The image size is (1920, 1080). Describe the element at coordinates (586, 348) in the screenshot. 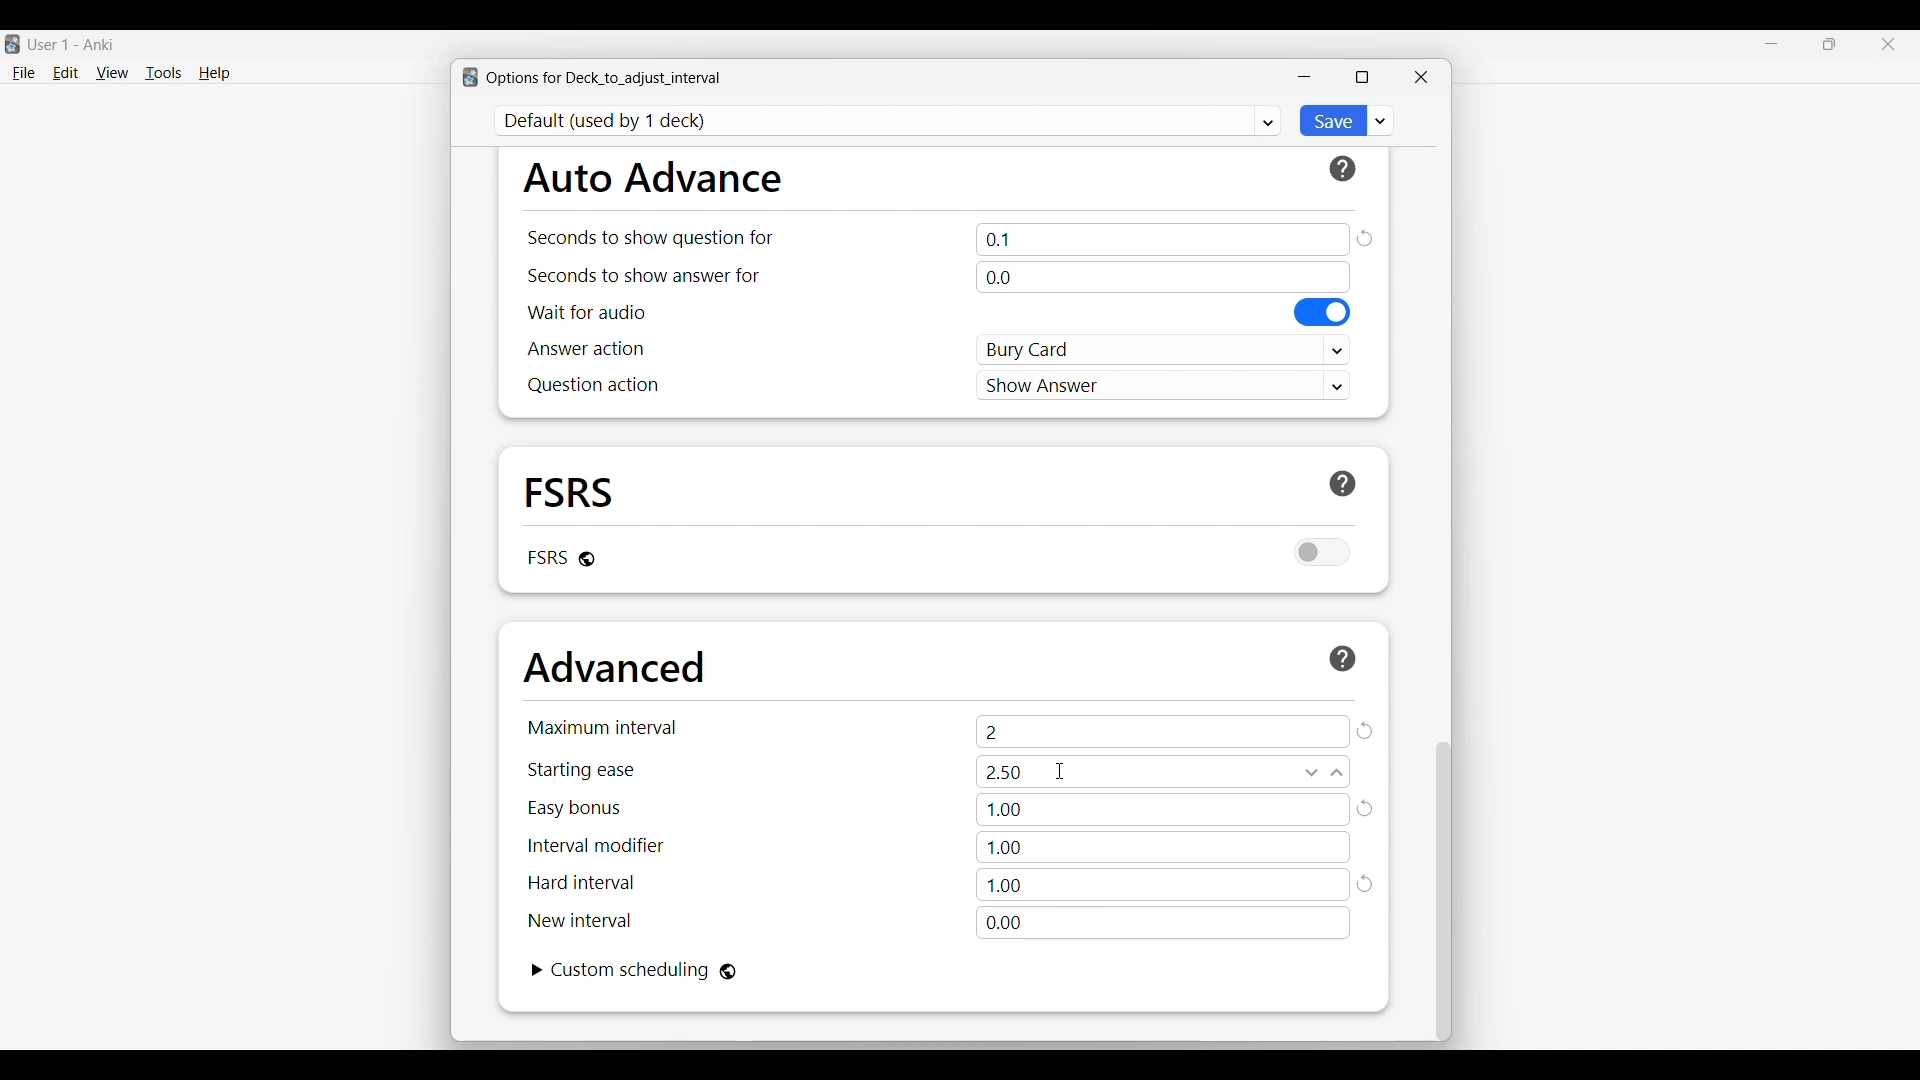

I see `Indicates answer action` at that location.